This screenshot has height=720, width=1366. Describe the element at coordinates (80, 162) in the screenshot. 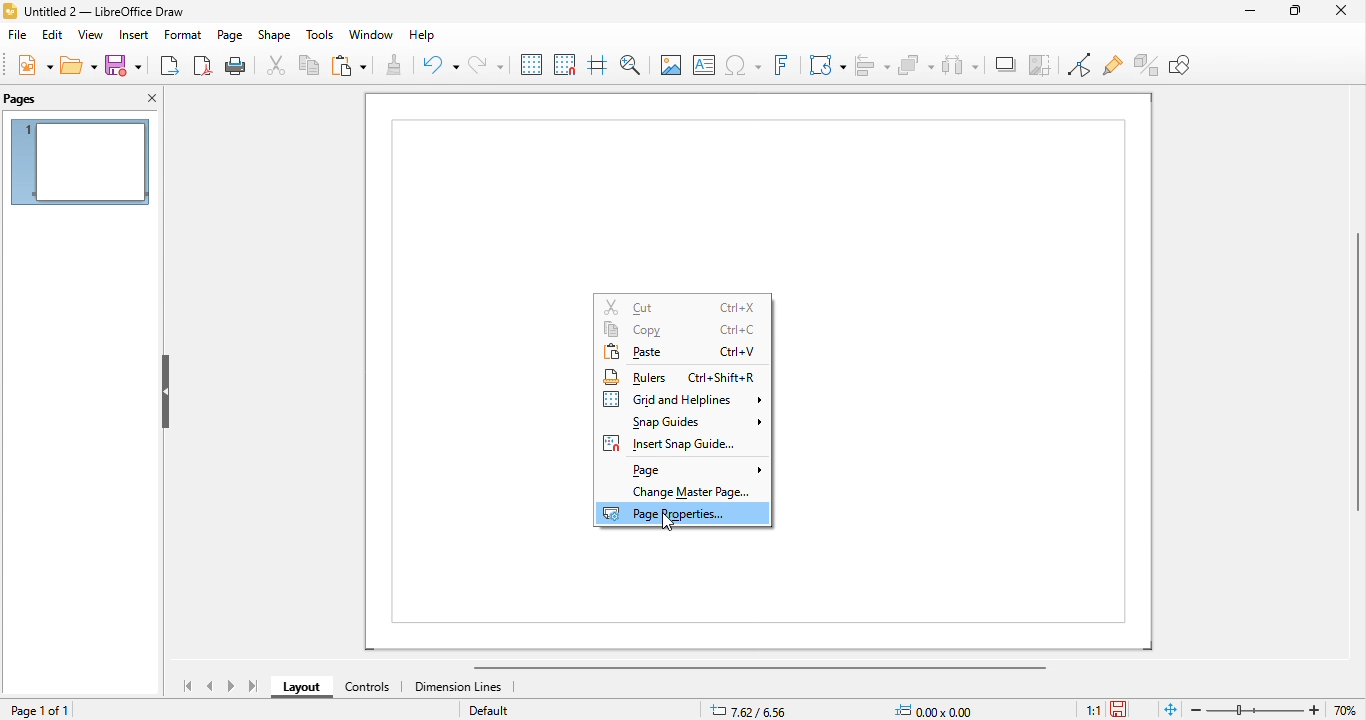

I see `page preview` at that location.